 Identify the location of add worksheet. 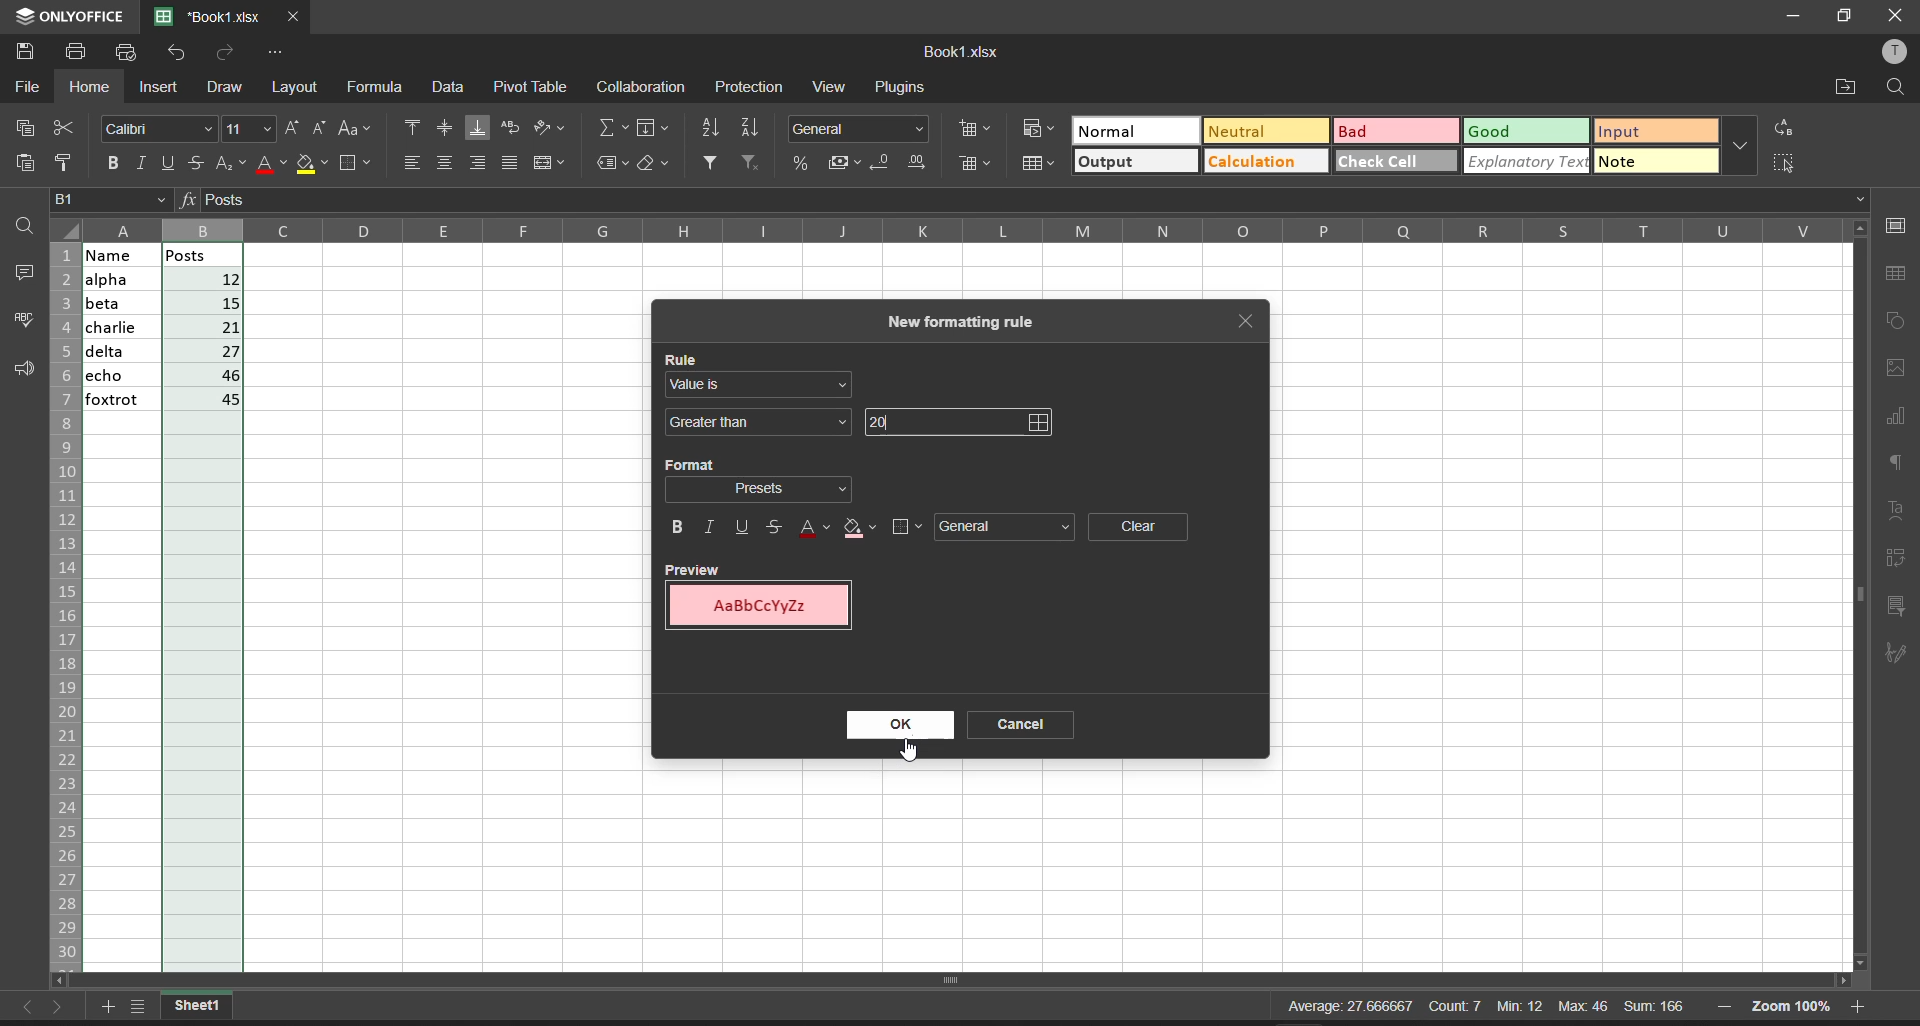
(107, 1004).